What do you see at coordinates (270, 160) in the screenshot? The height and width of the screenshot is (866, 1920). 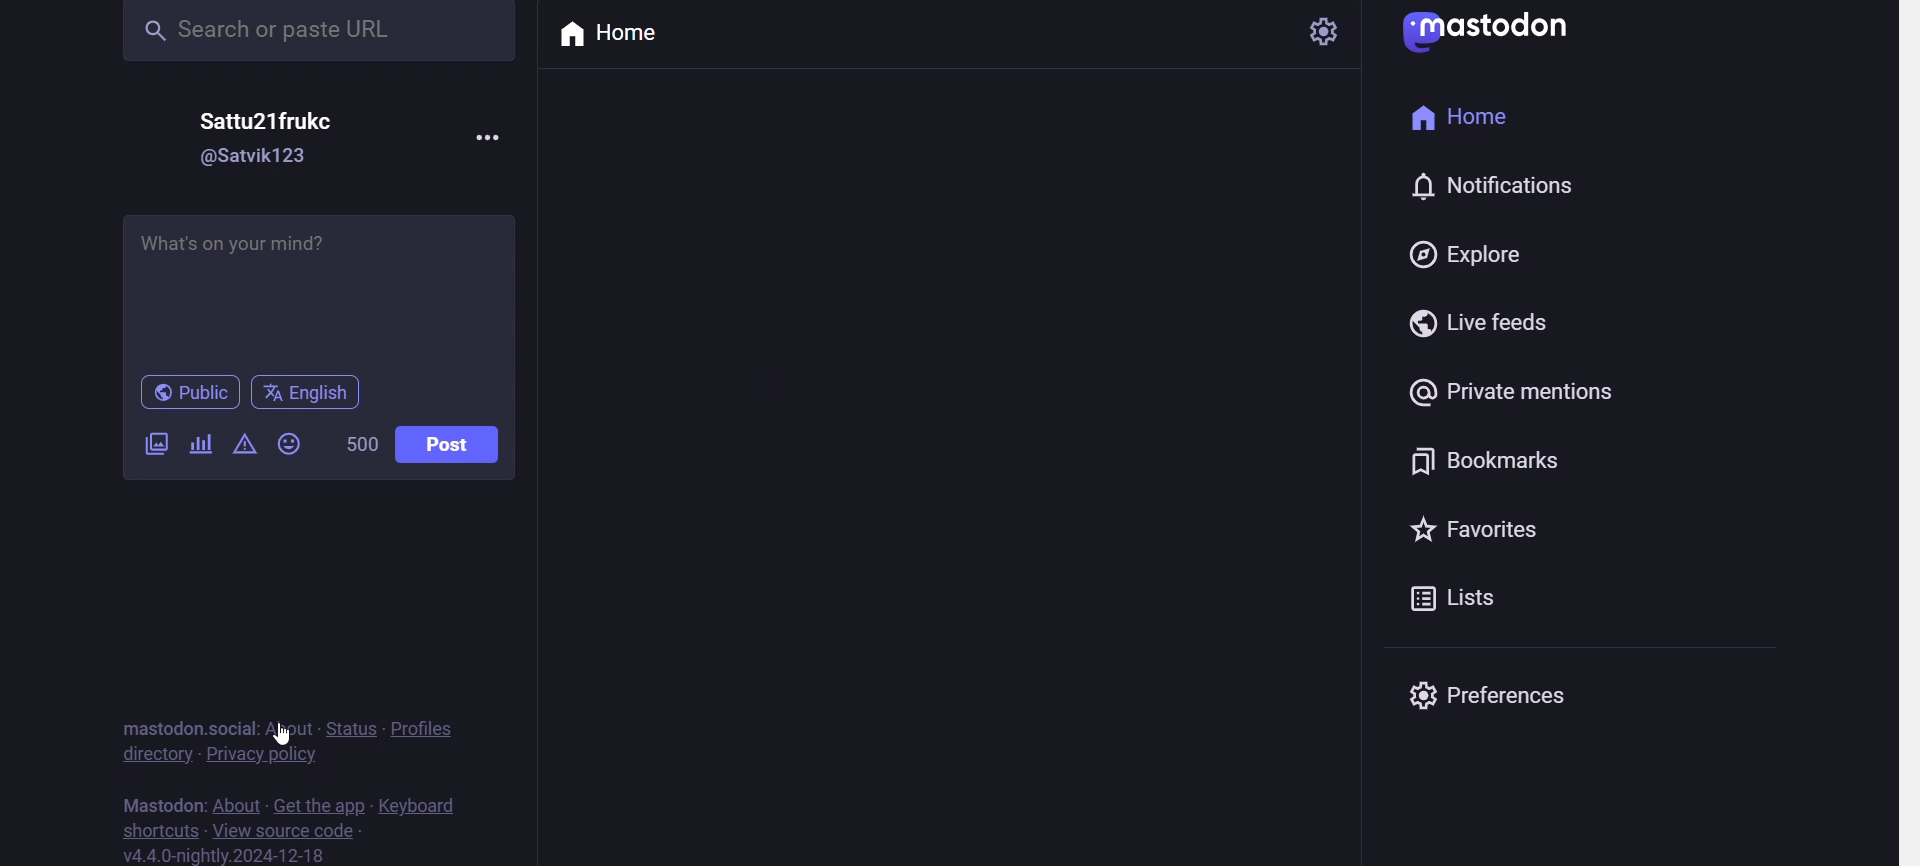 I see `@satvik123` at bounding box center [270, 160].